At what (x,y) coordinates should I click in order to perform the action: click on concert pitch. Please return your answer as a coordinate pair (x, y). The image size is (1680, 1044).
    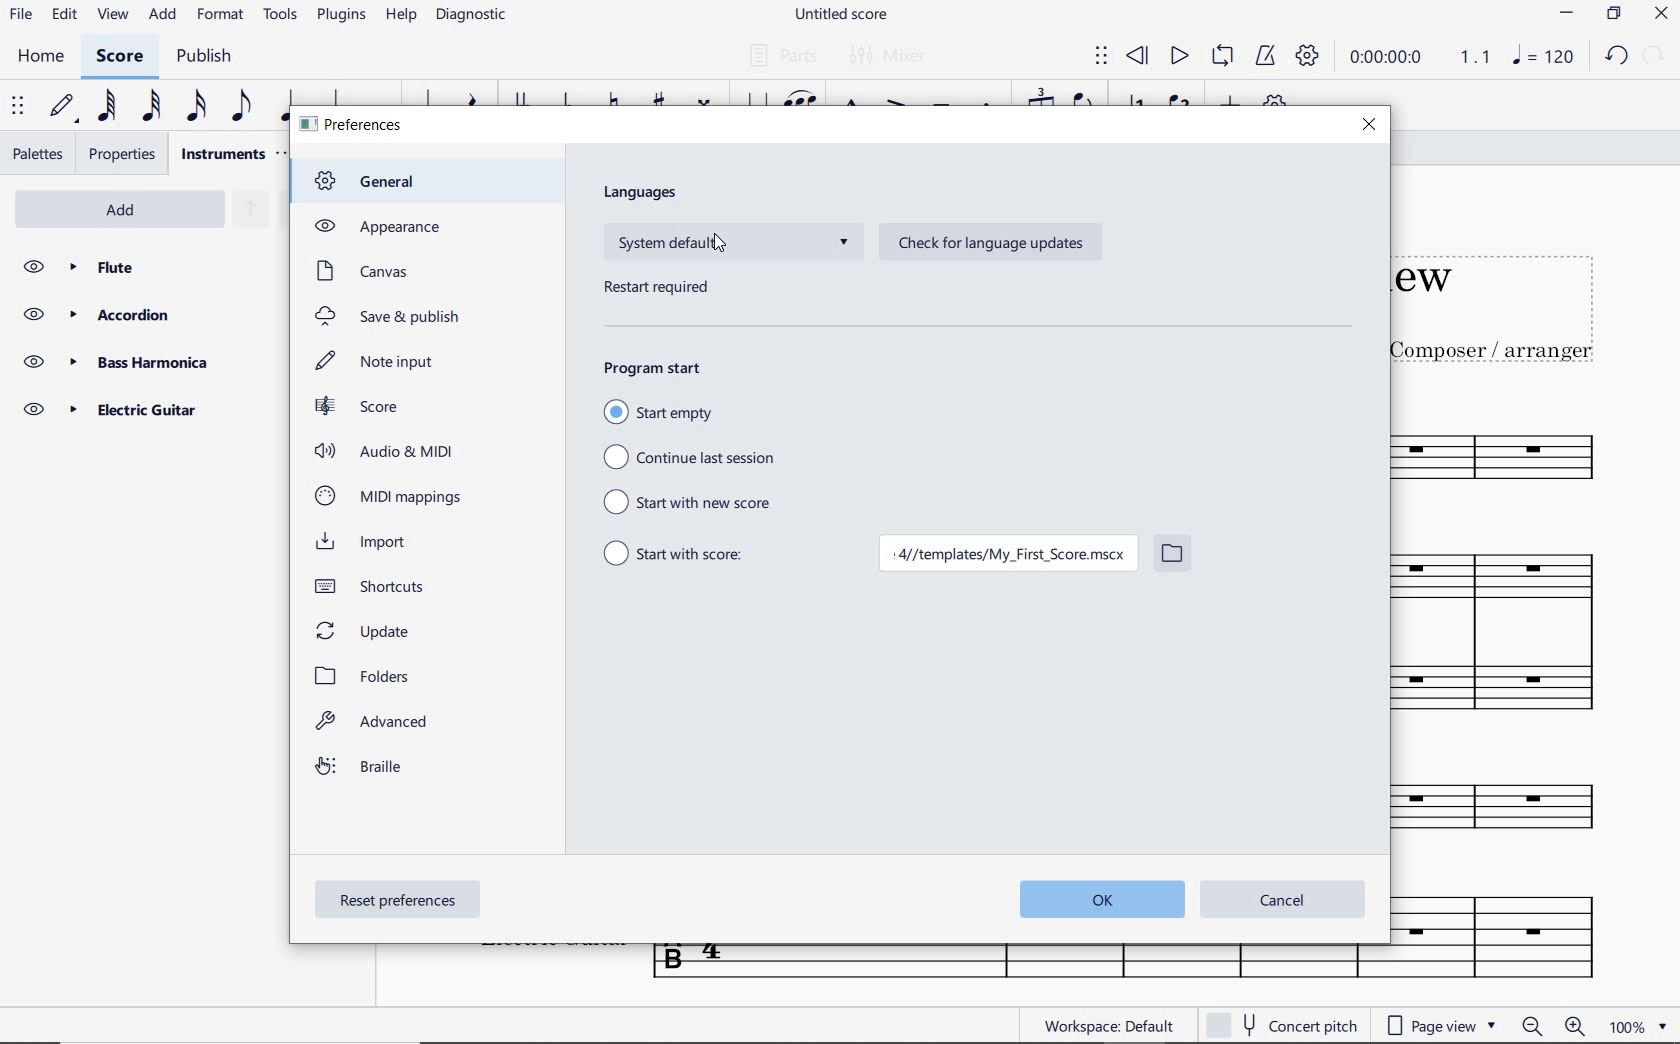
    Looking at the image, I should click on (1282, 1025).